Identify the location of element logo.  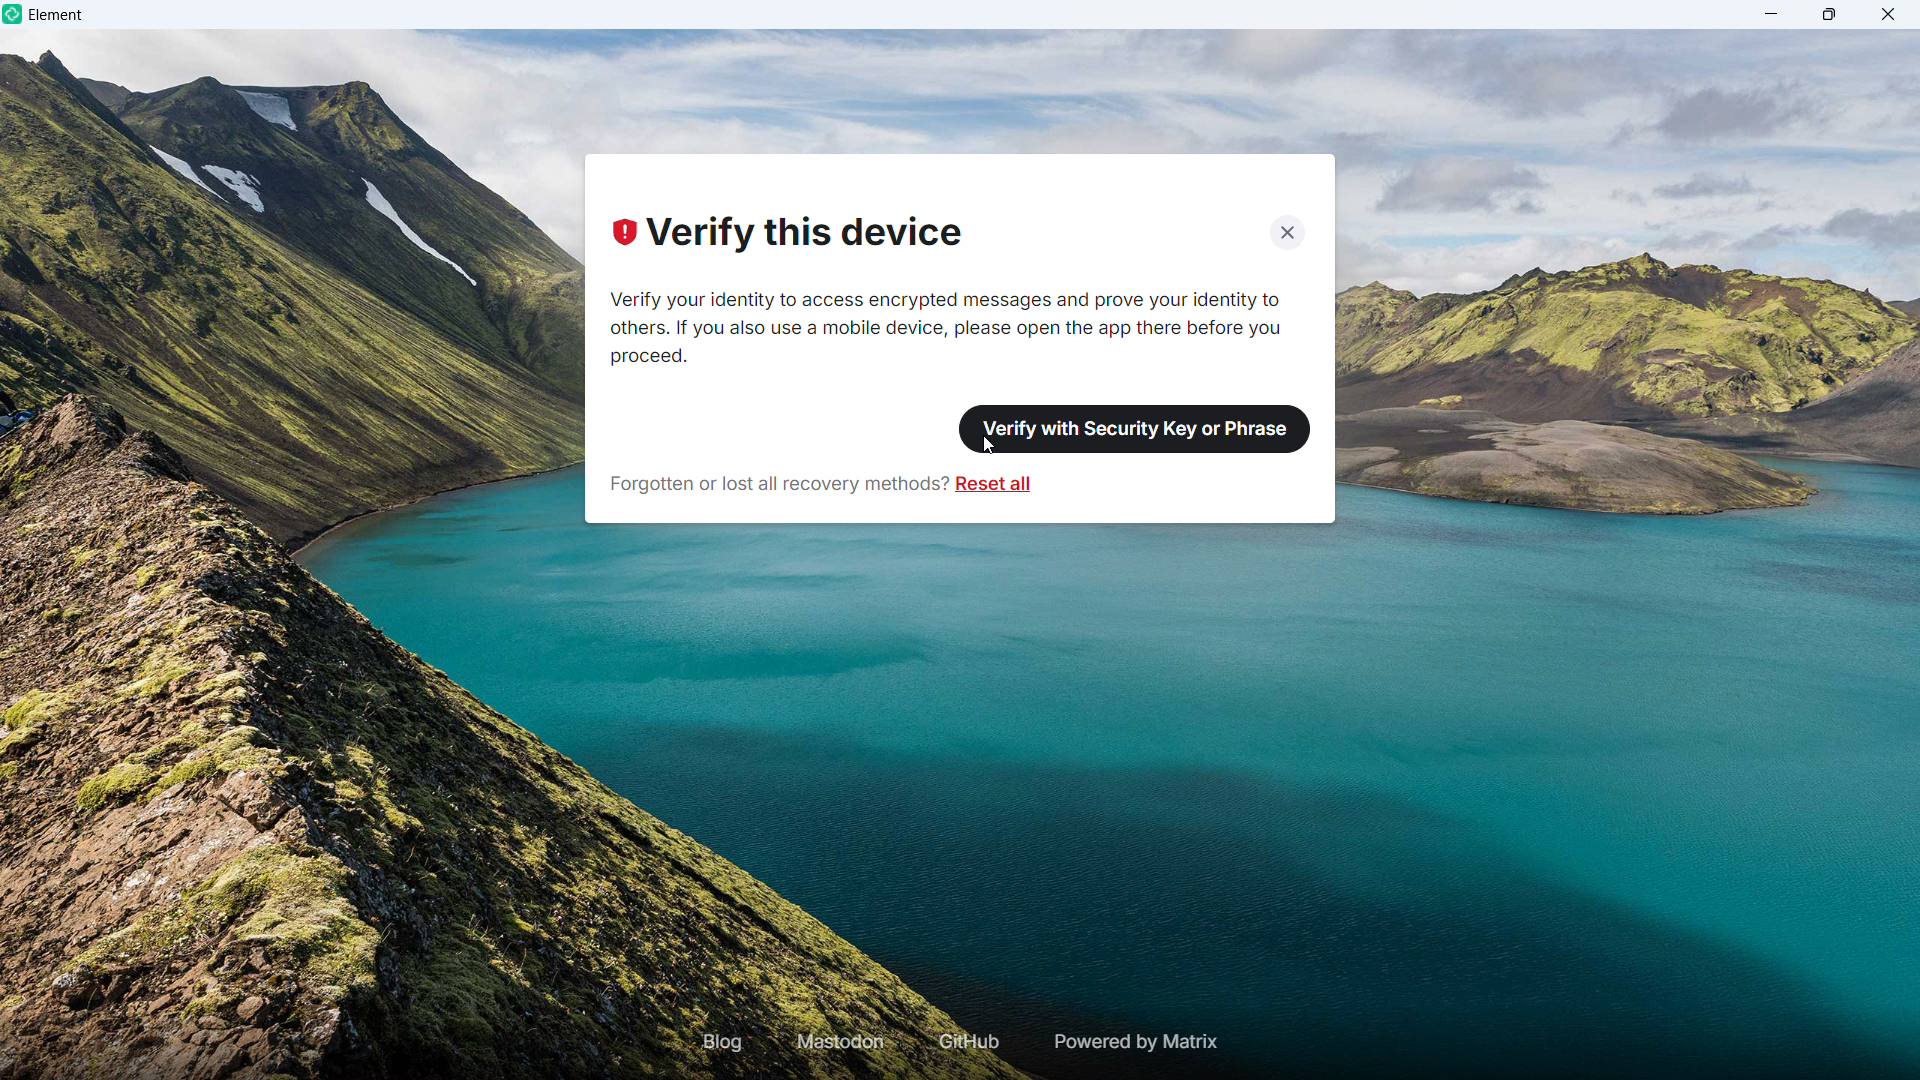
(15, 15).